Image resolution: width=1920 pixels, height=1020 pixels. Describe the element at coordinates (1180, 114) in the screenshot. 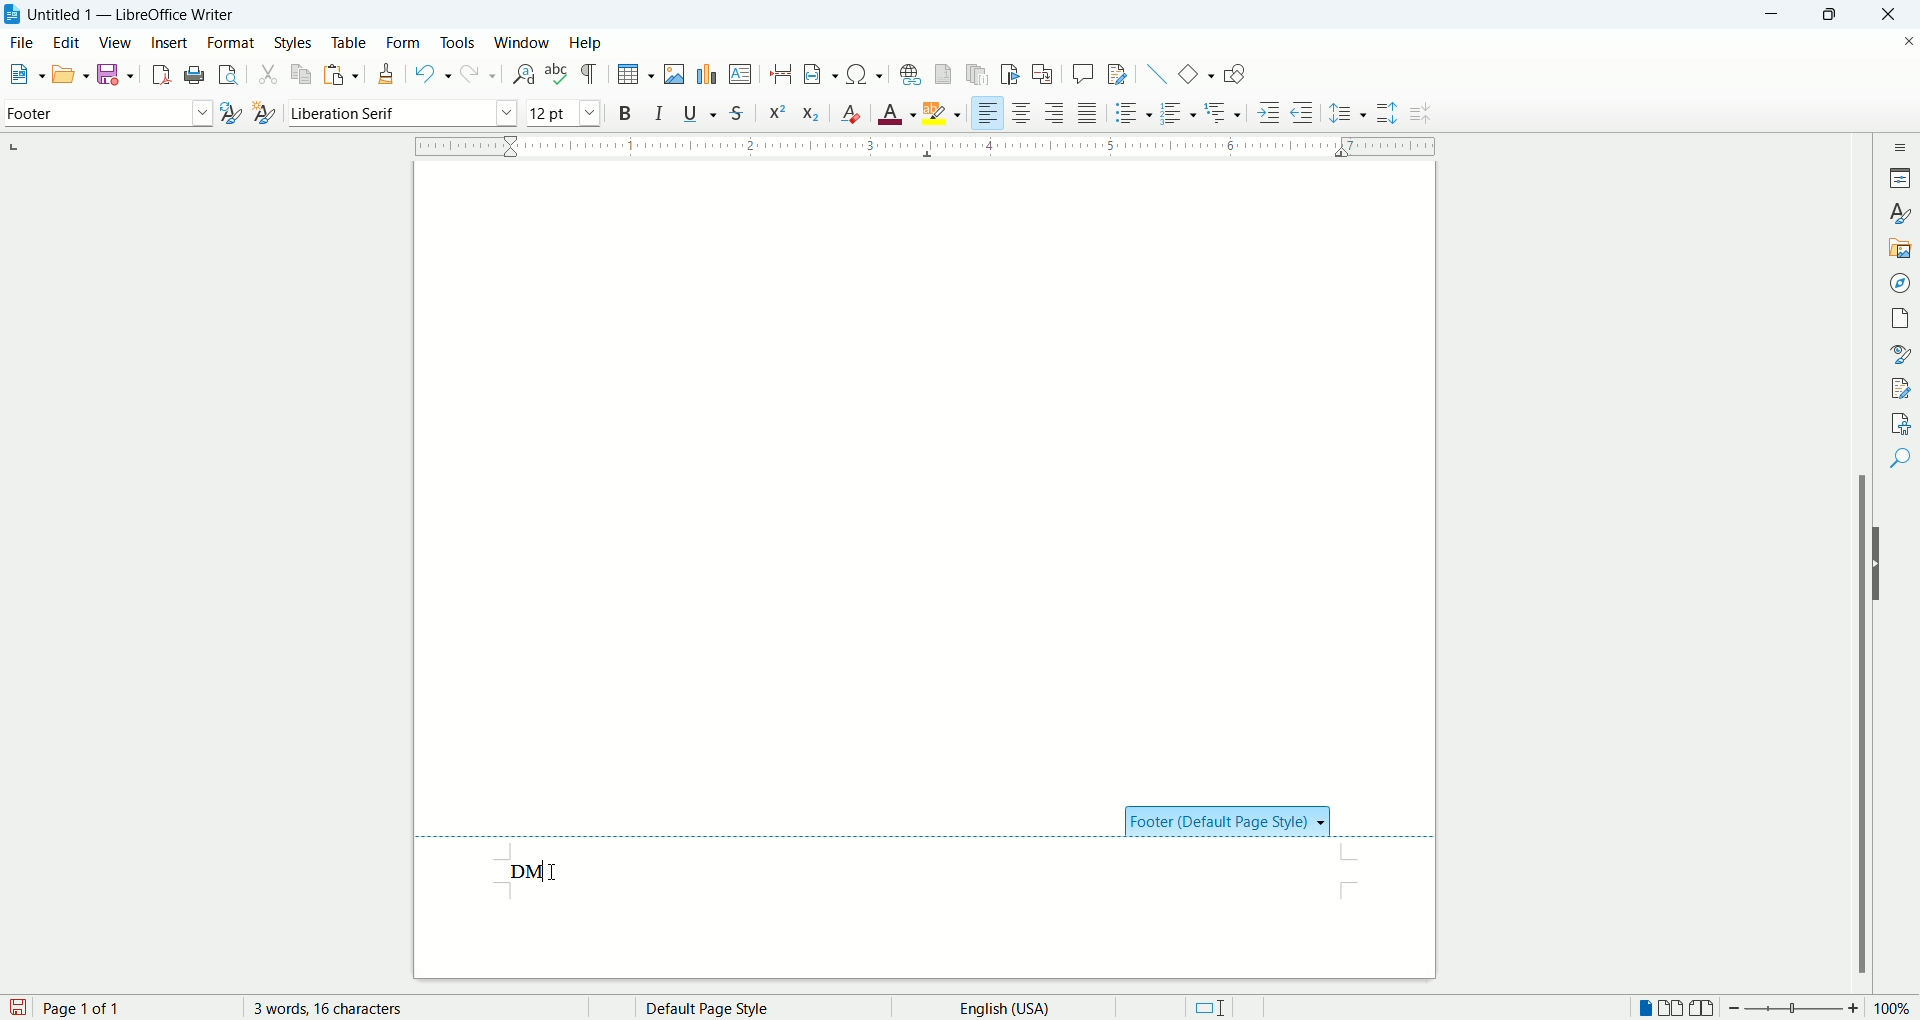

I see `ordered list` at that location.